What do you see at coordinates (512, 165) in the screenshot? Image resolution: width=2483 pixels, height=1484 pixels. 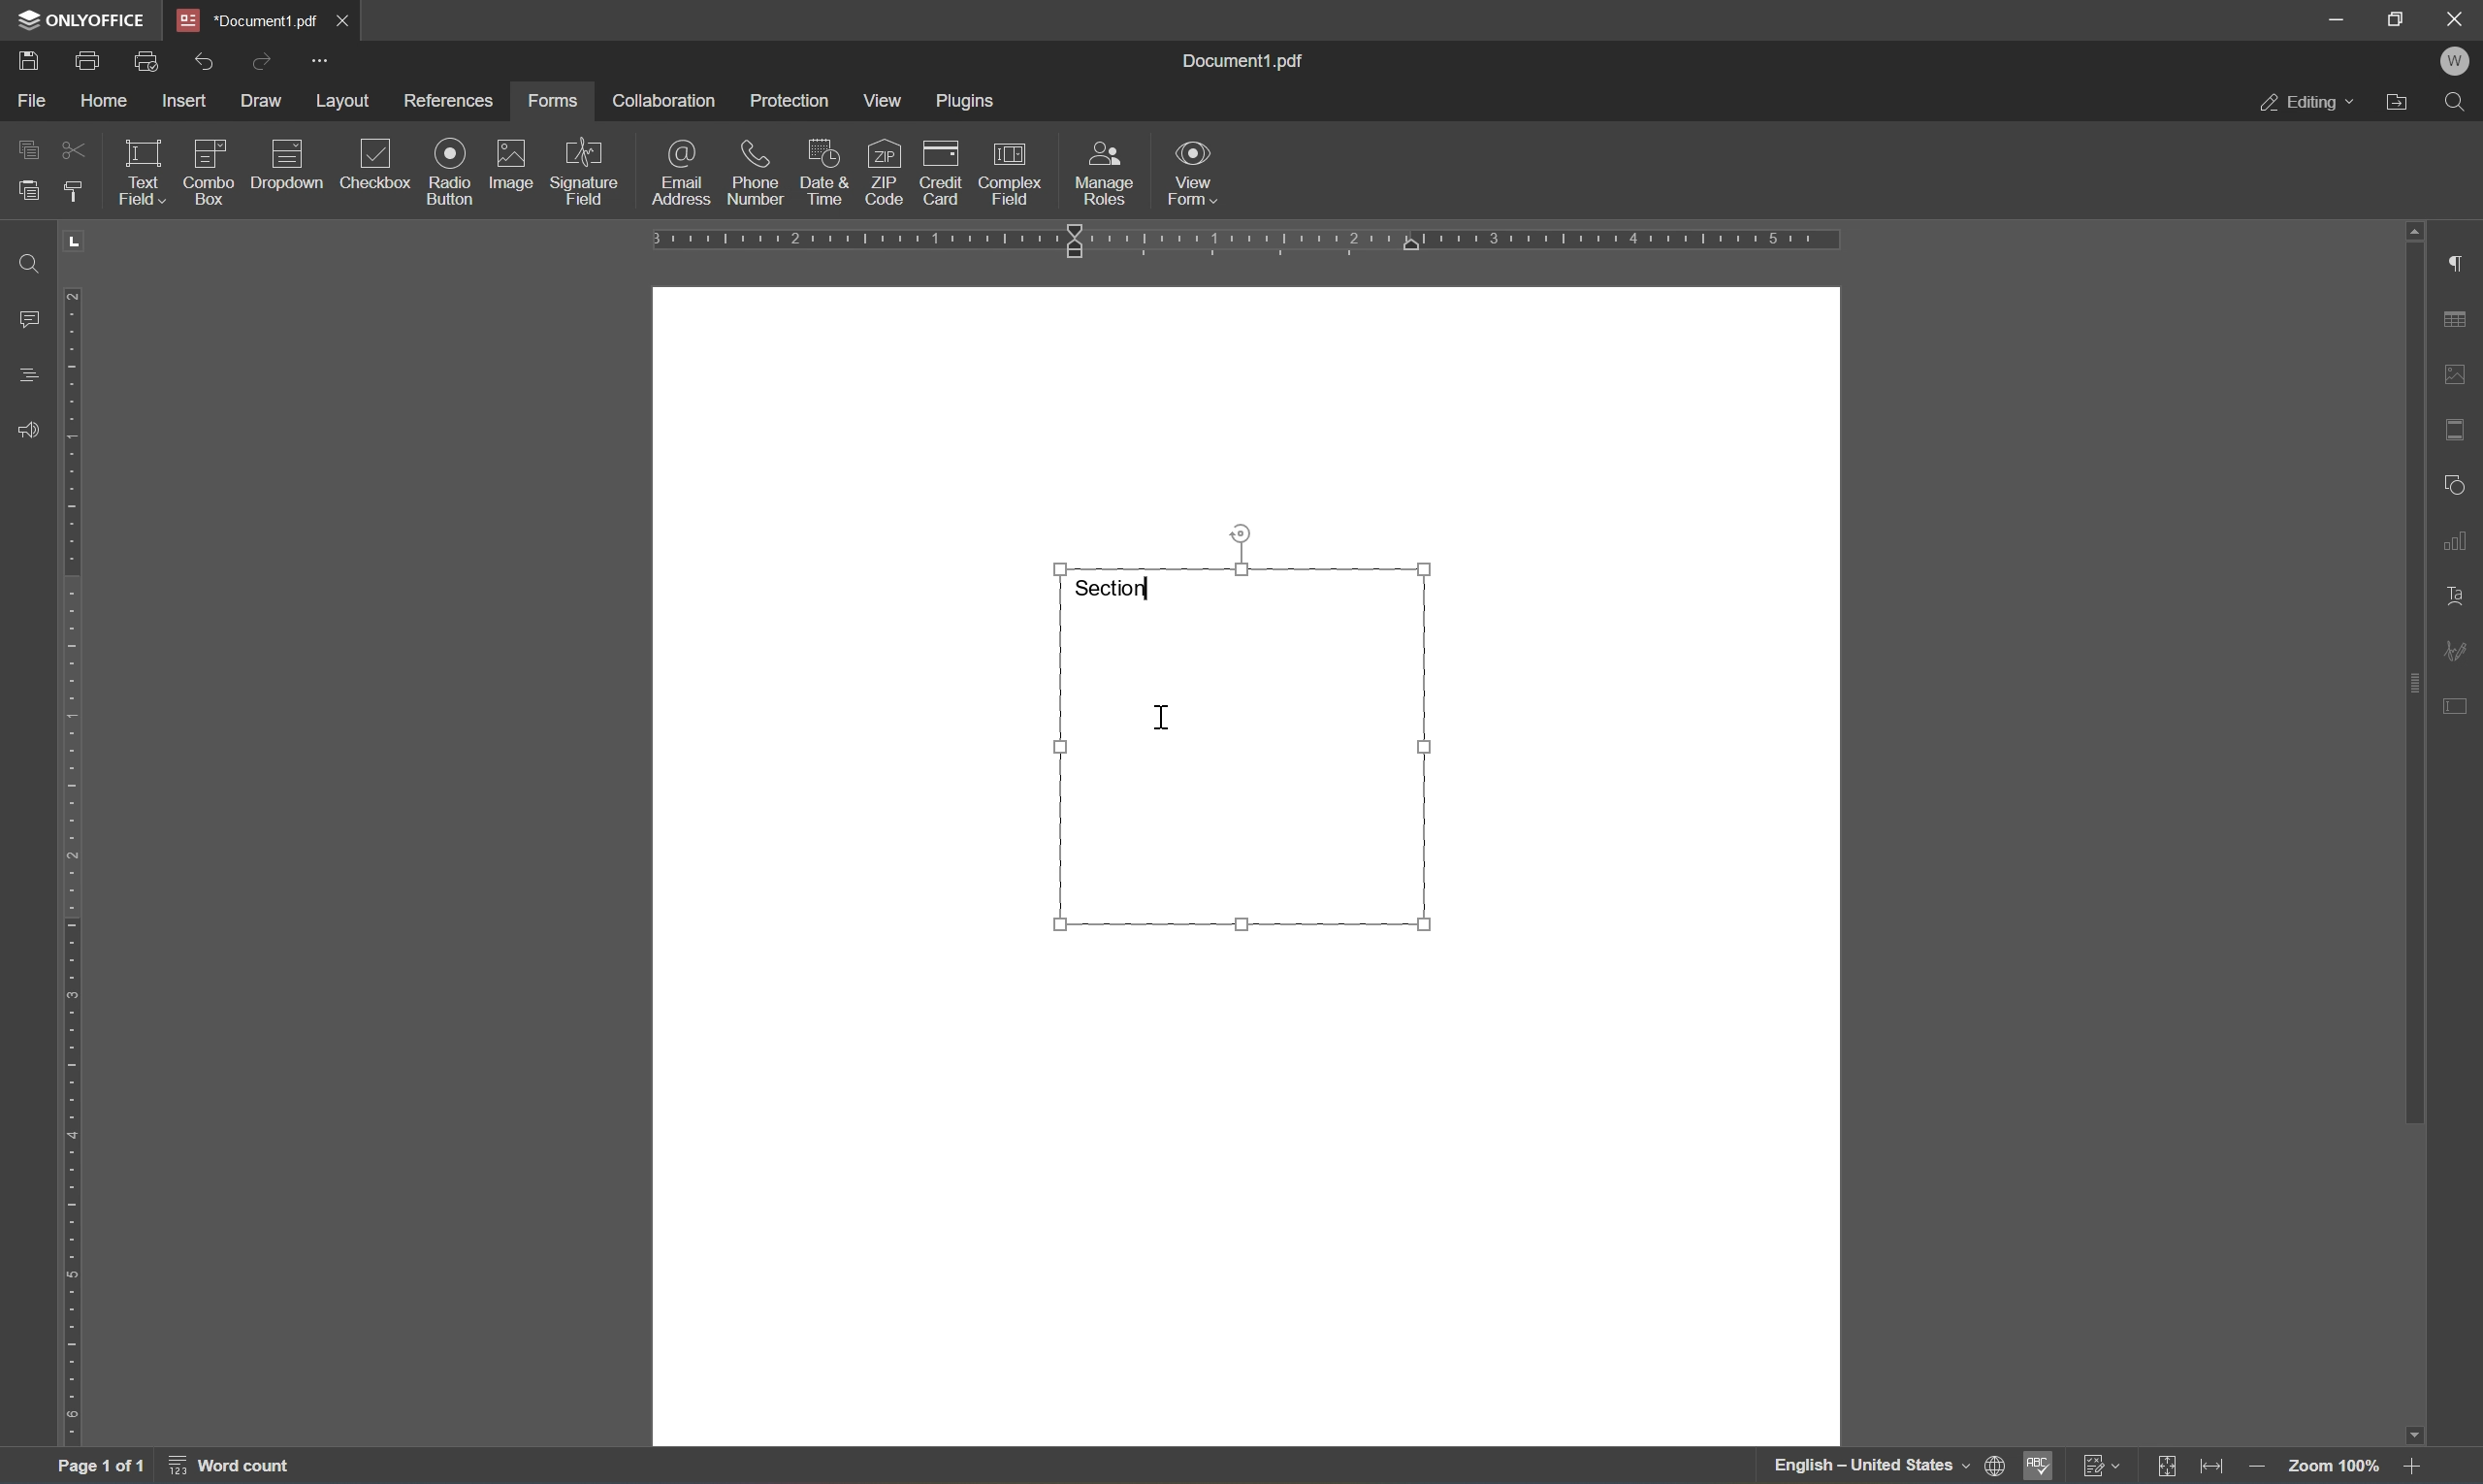 I see `image` at bounding box center [512, 165].